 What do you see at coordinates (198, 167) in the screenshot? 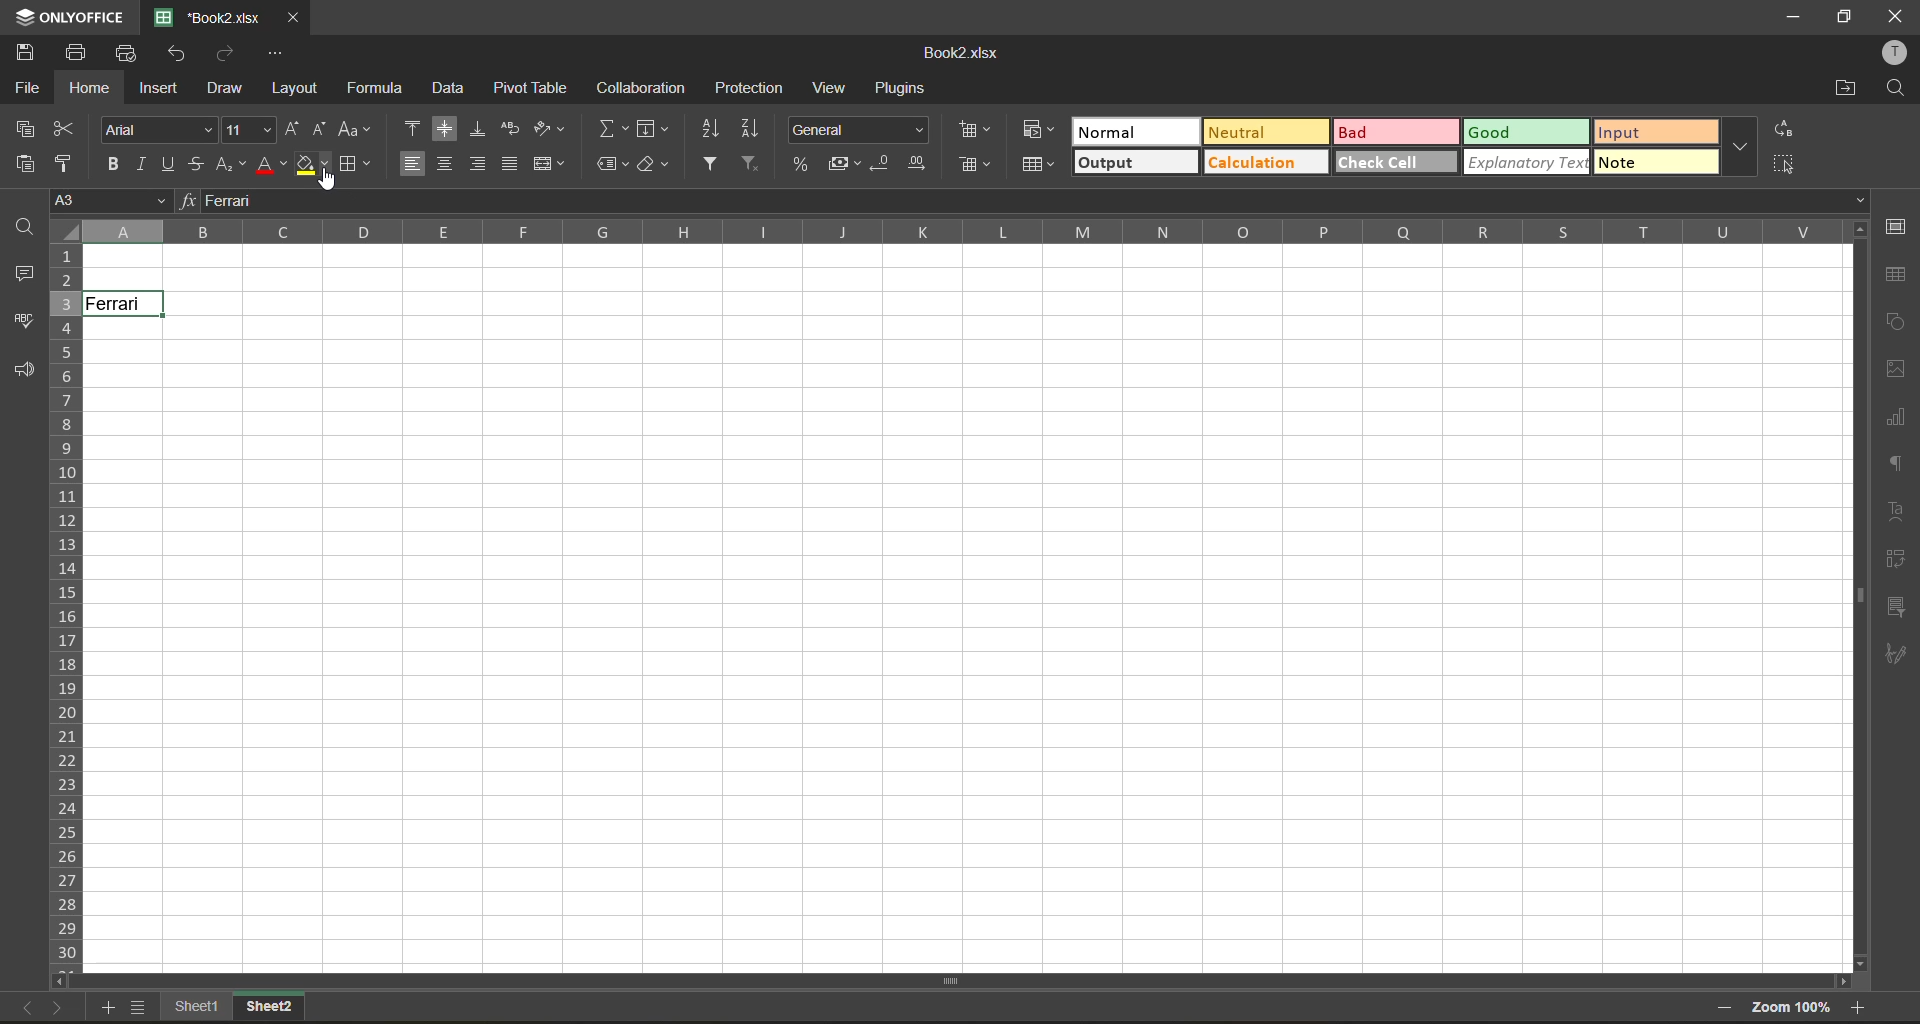
I see `strikethrough` at bounding box center [198, 167].